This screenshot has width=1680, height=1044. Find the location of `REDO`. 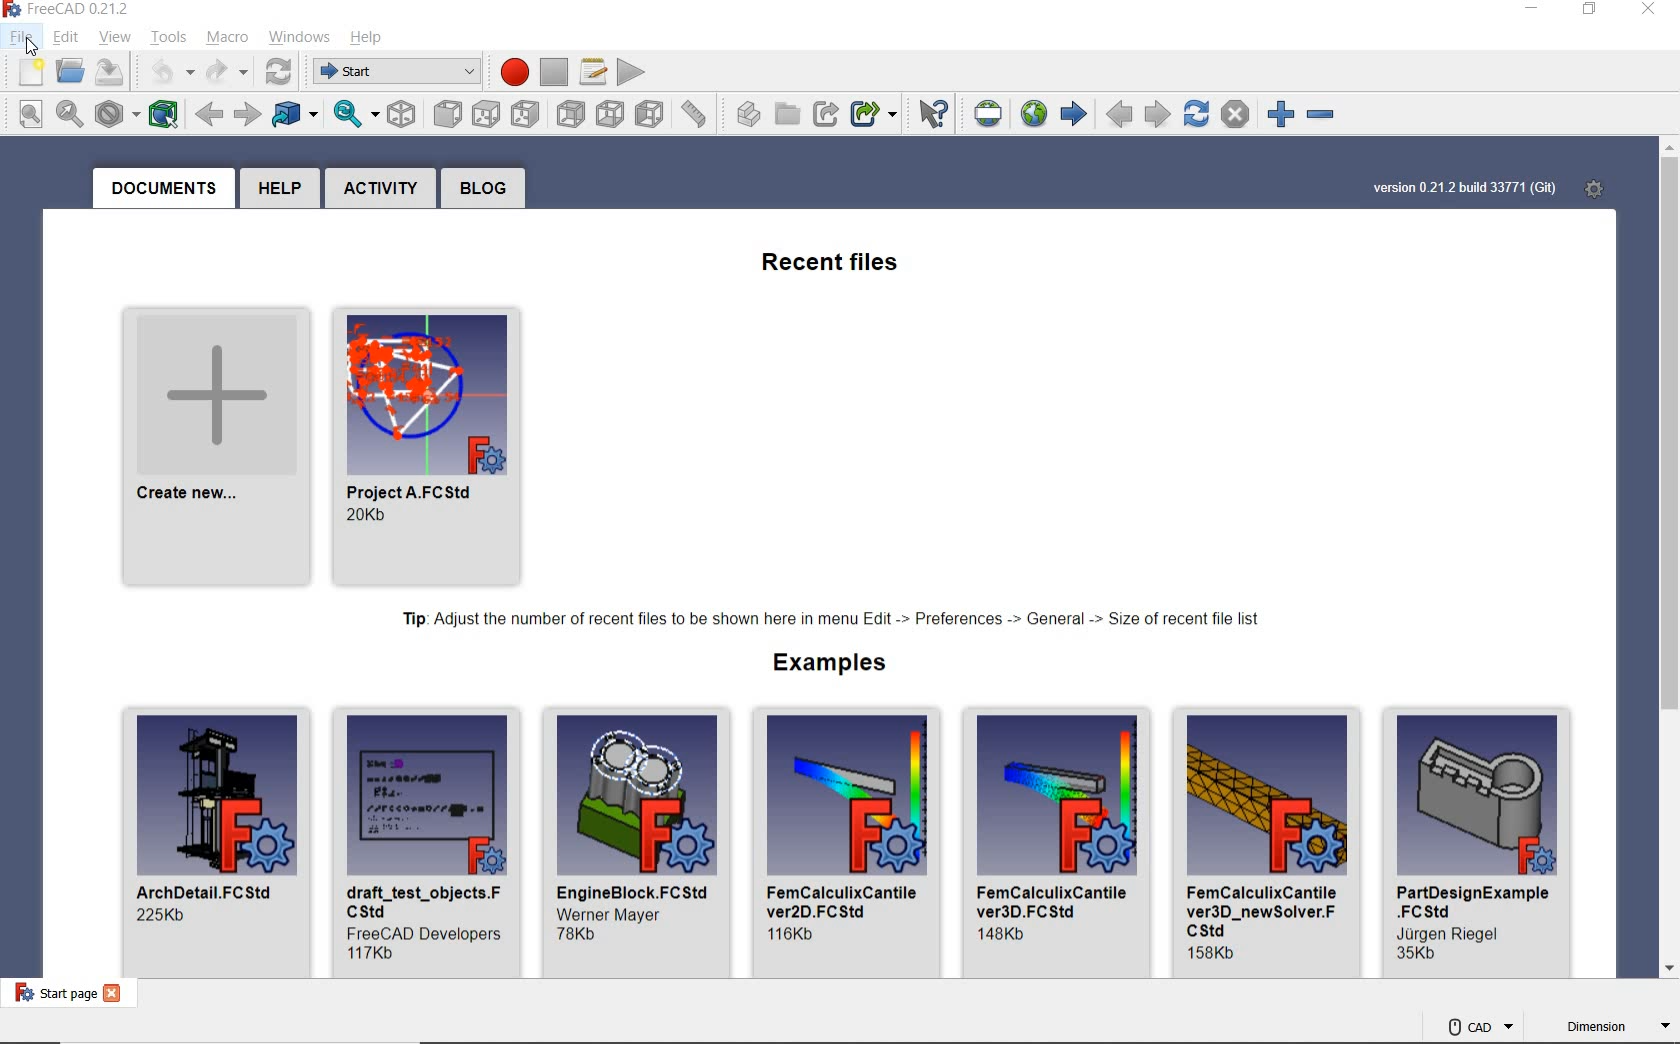

REDO is located at coordinates (228, 74).